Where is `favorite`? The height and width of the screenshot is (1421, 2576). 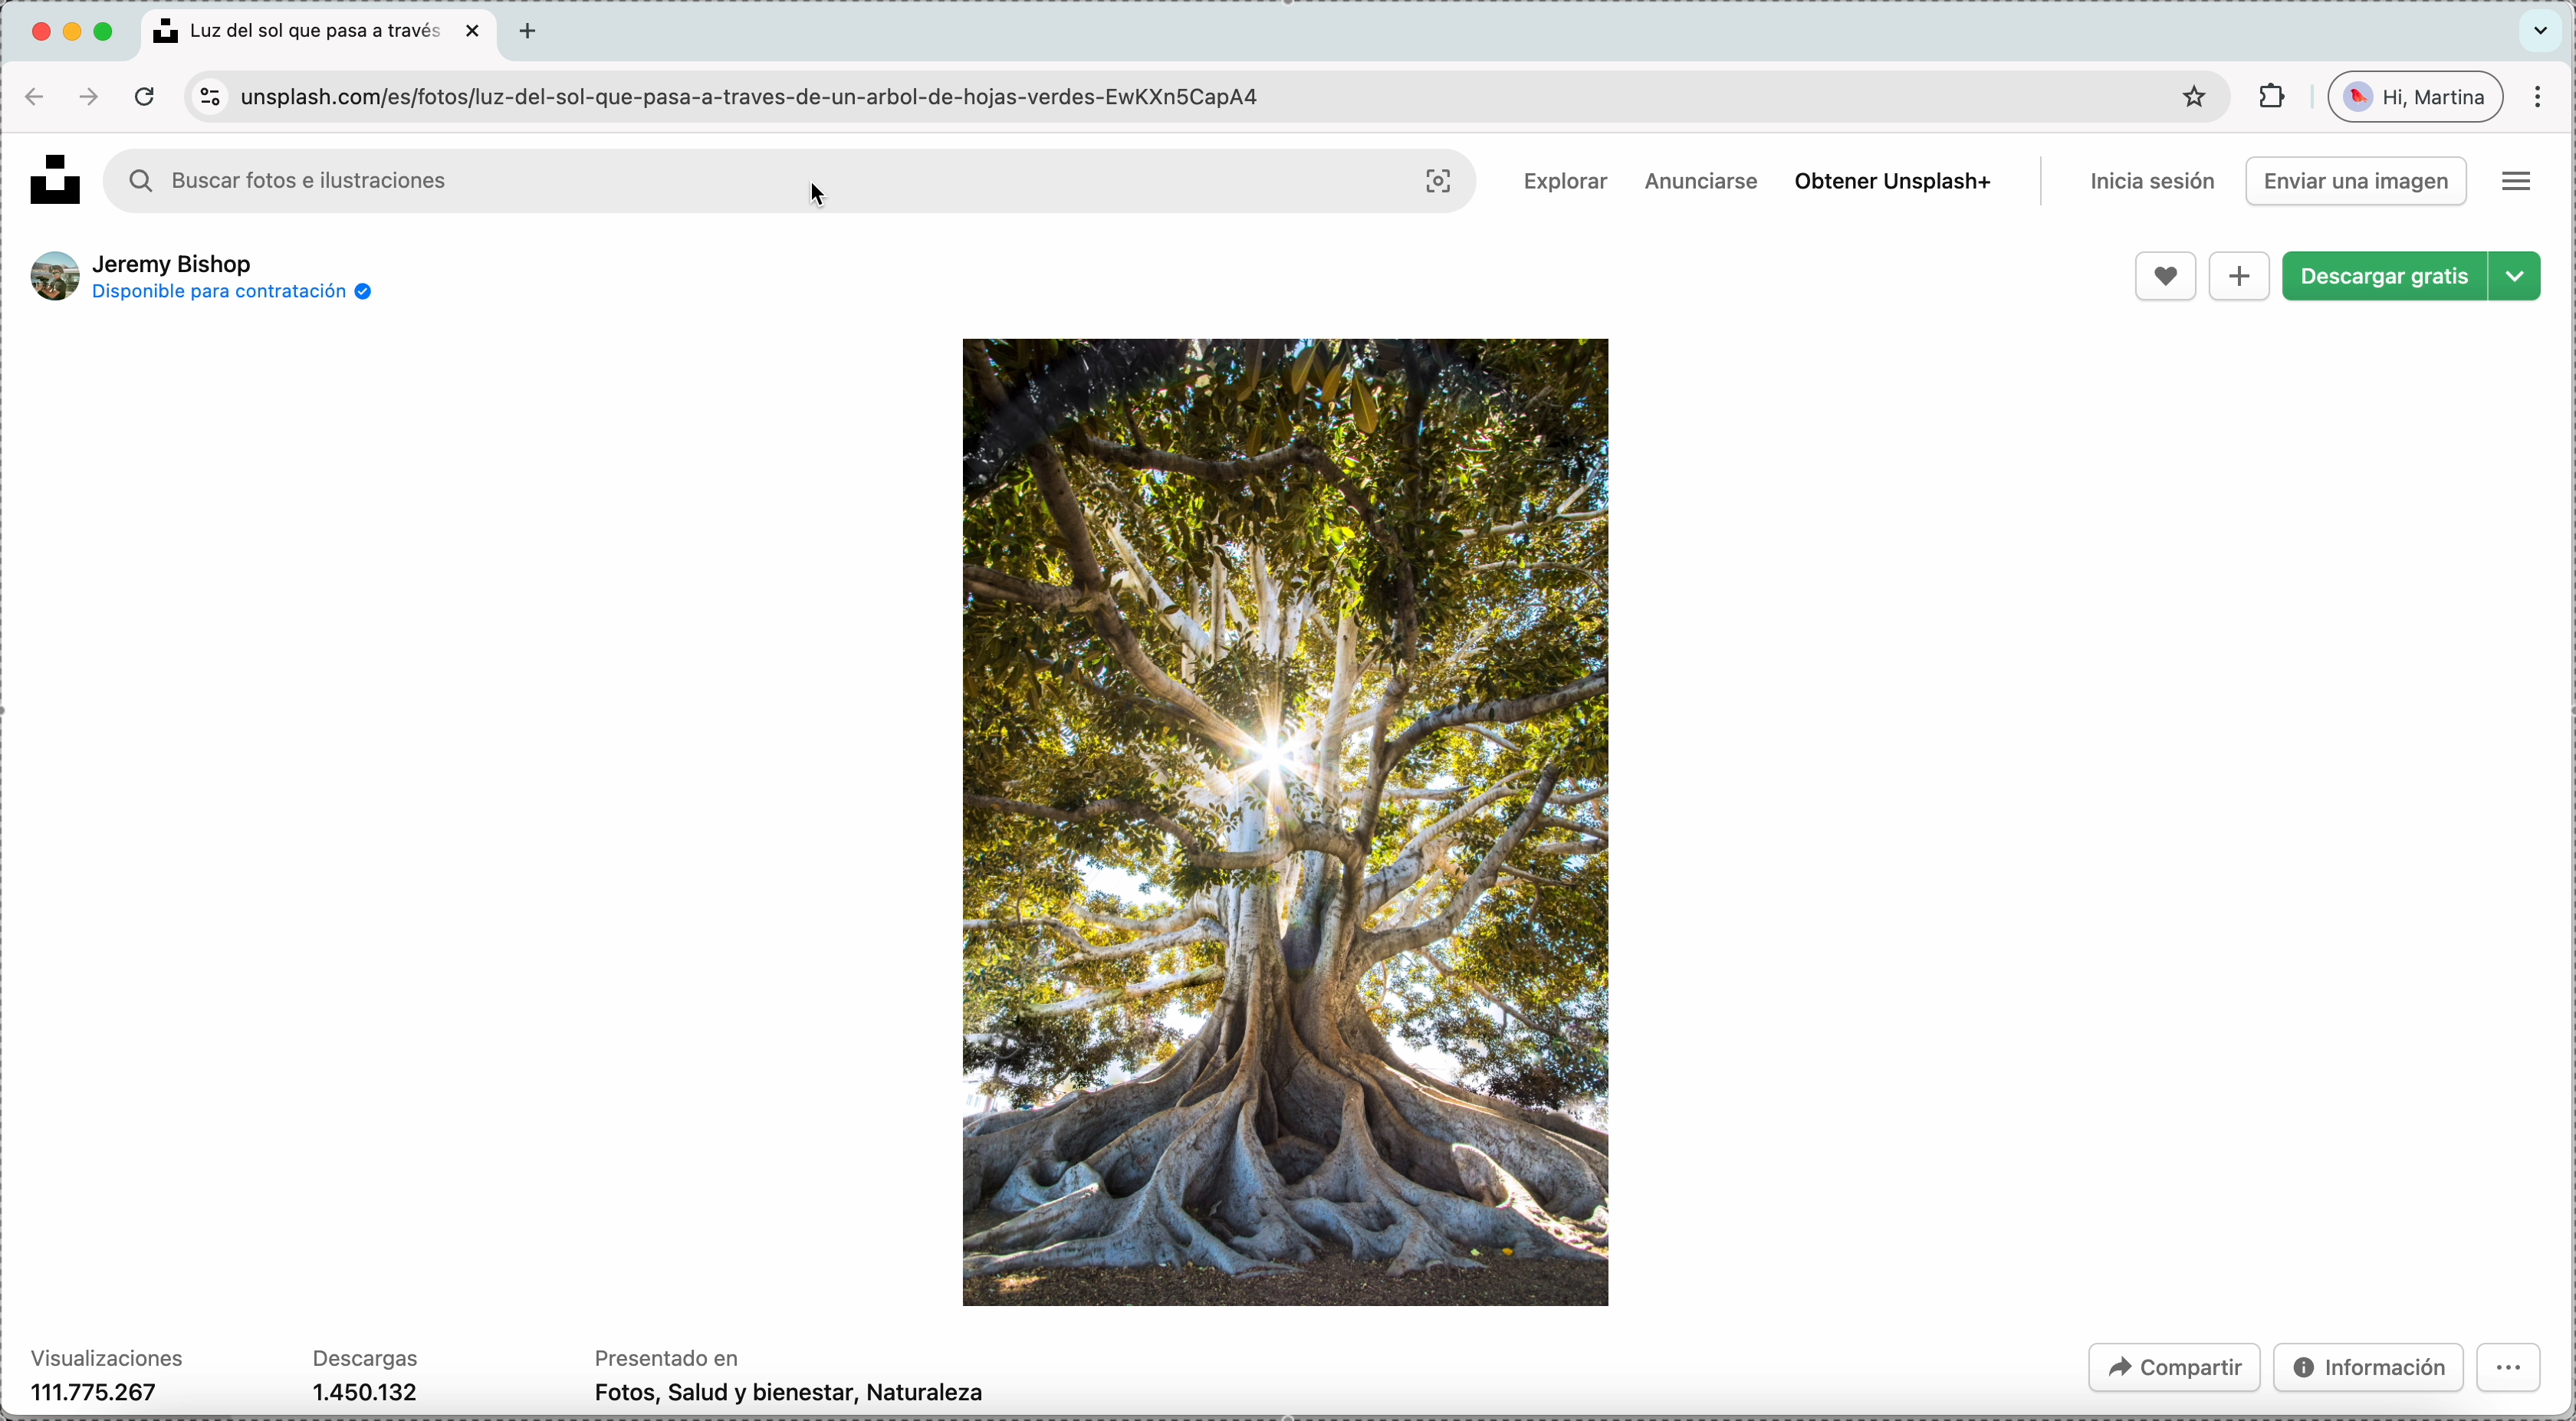 favorite is located at coordinates (2166, 276).